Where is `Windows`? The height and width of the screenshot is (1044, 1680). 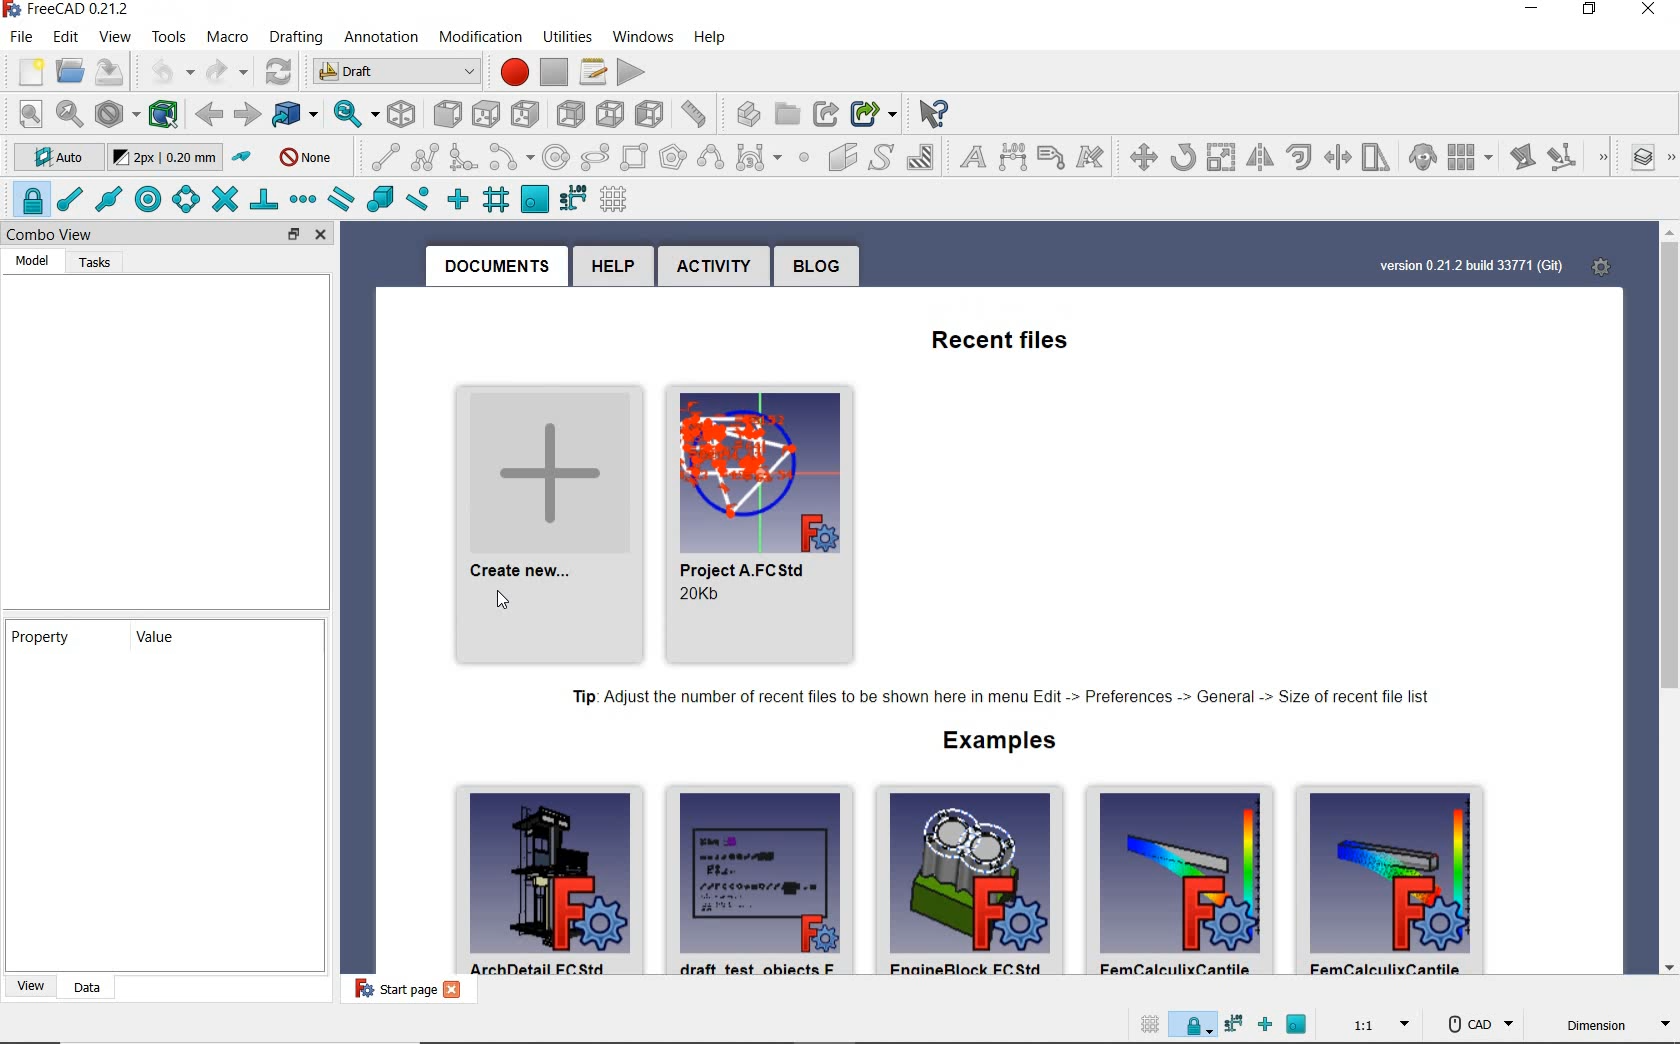 Windows is located at coordinates (642, 38).